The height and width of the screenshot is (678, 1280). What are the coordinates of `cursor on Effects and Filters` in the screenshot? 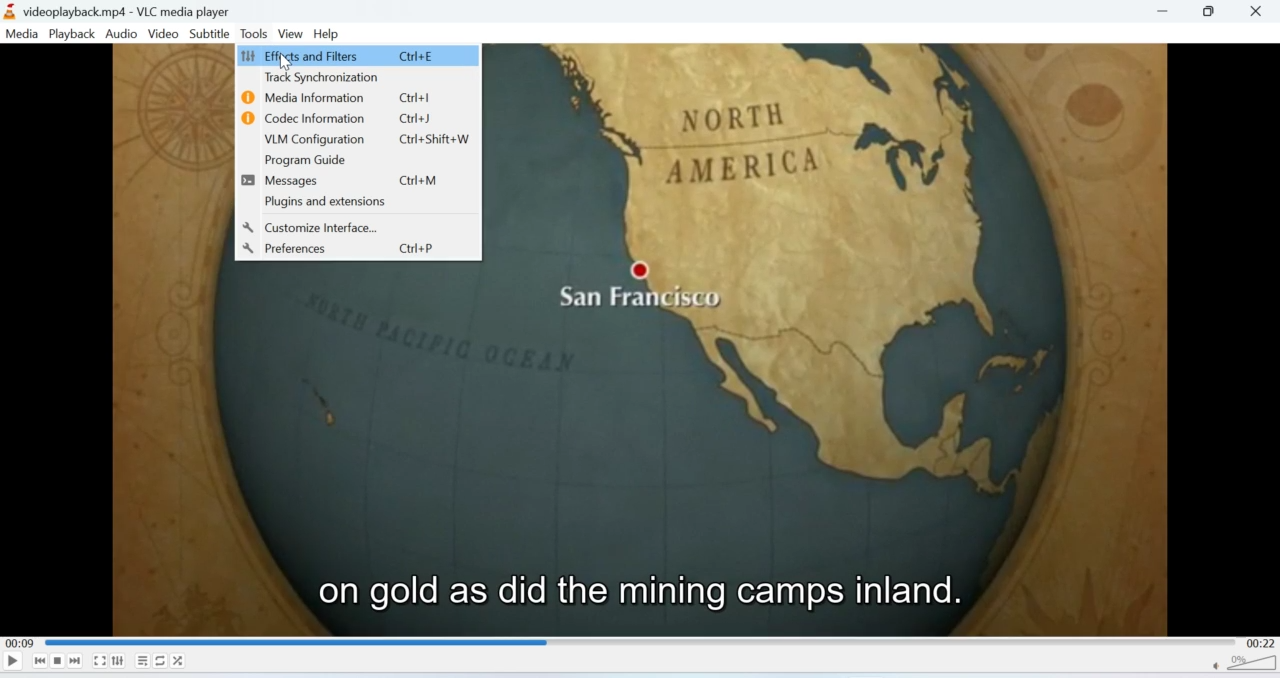 It's located at (289, 61).